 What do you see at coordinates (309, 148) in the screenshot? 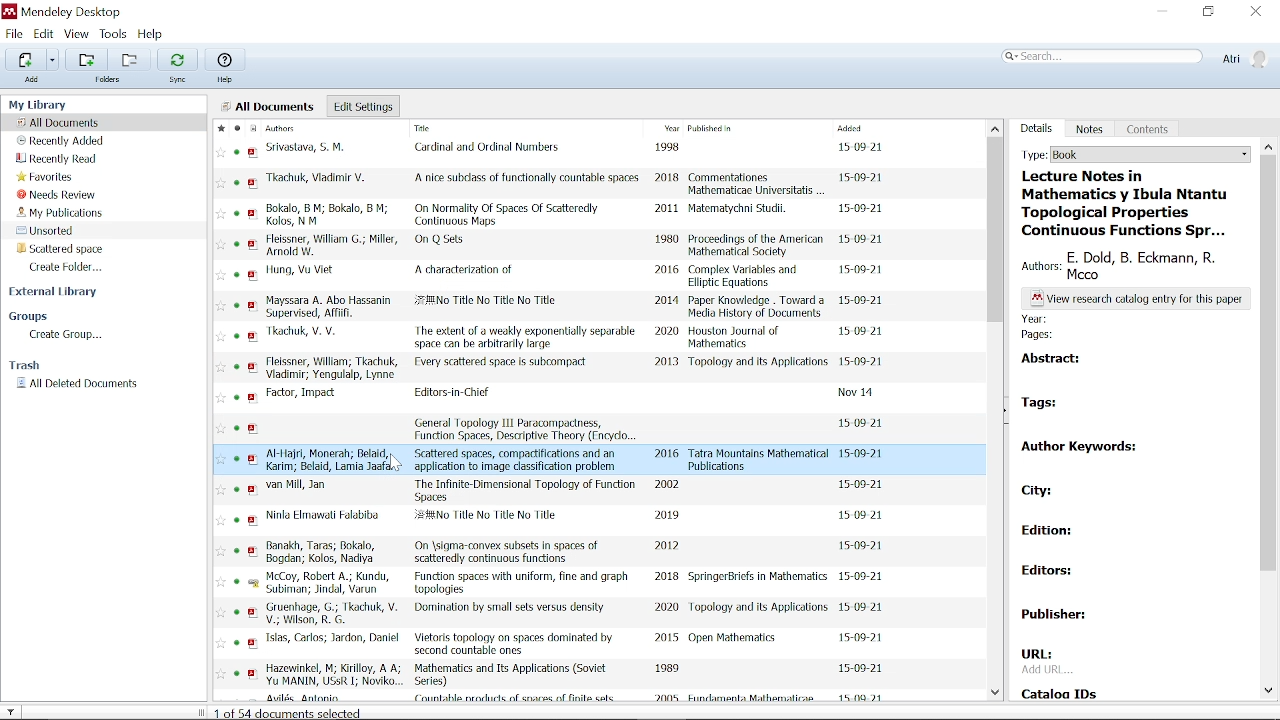
I see `authors` at bounding box center [309, 148].